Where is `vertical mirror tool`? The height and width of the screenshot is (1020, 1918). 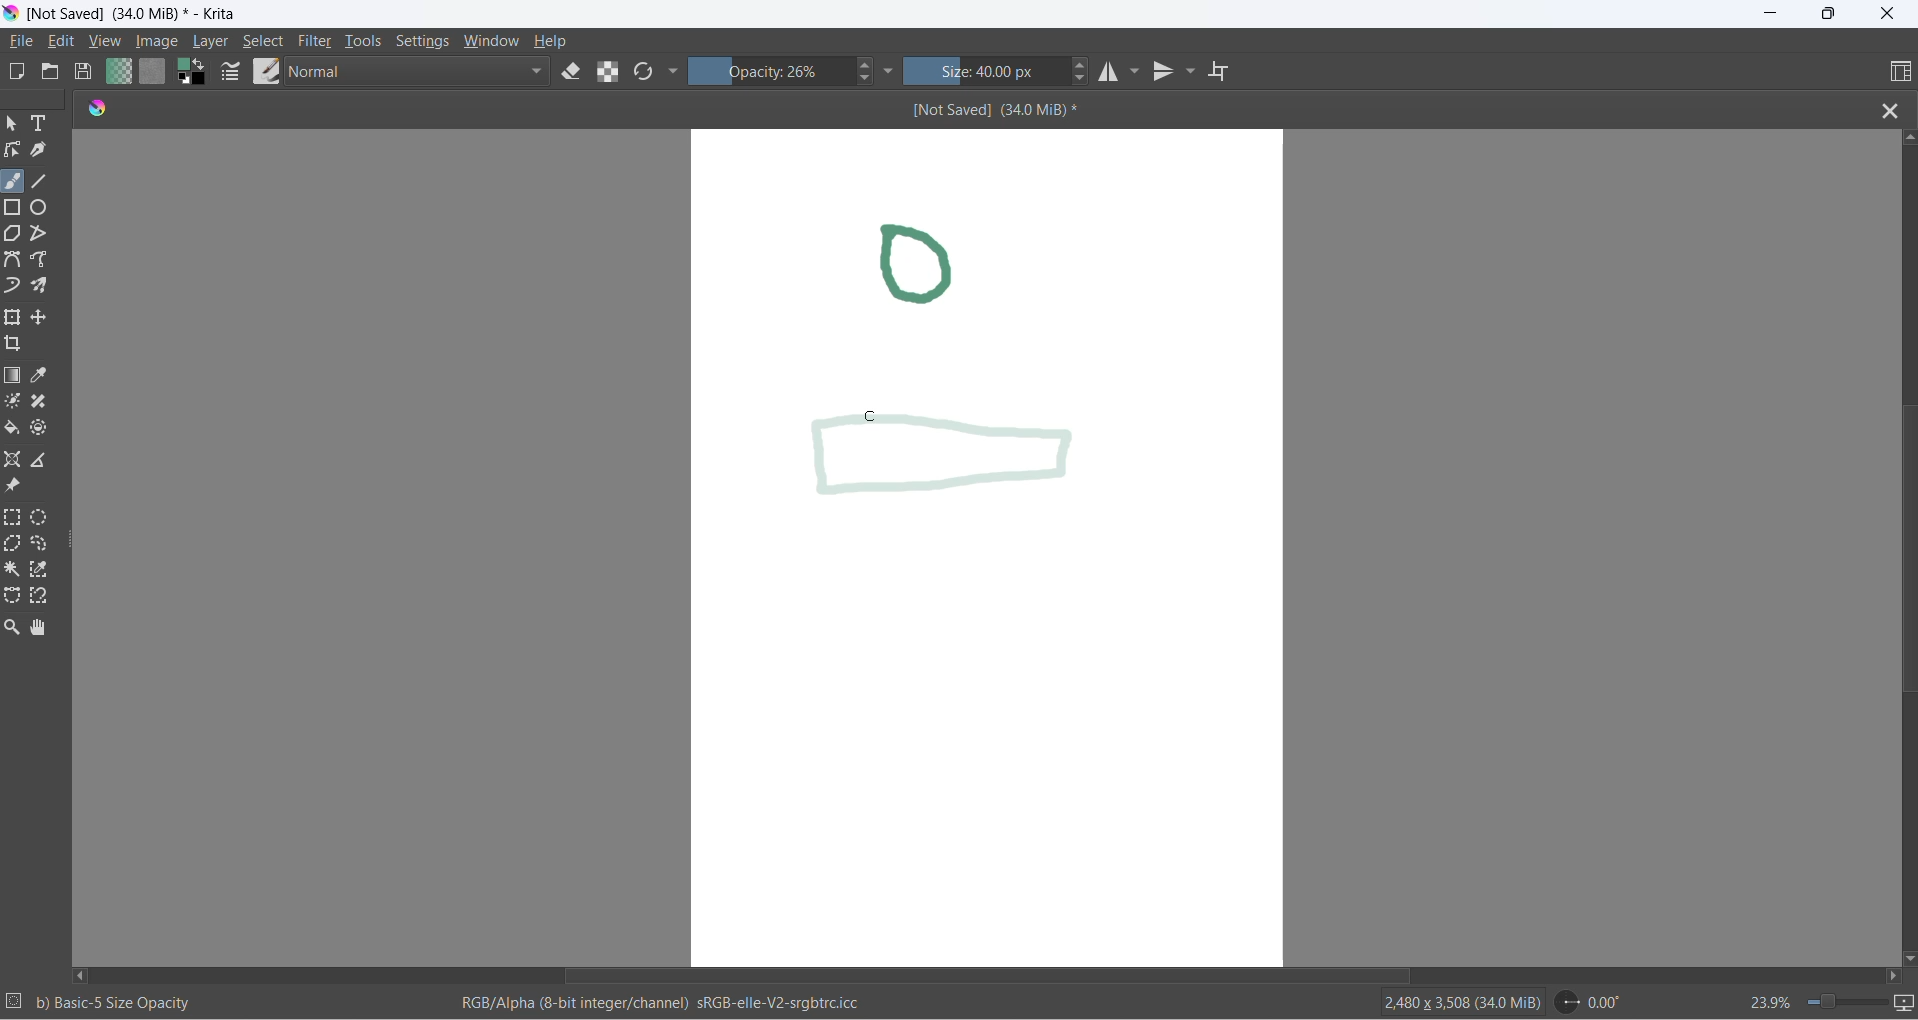 vertical mirror tool is located at coordinates (1166, 72).